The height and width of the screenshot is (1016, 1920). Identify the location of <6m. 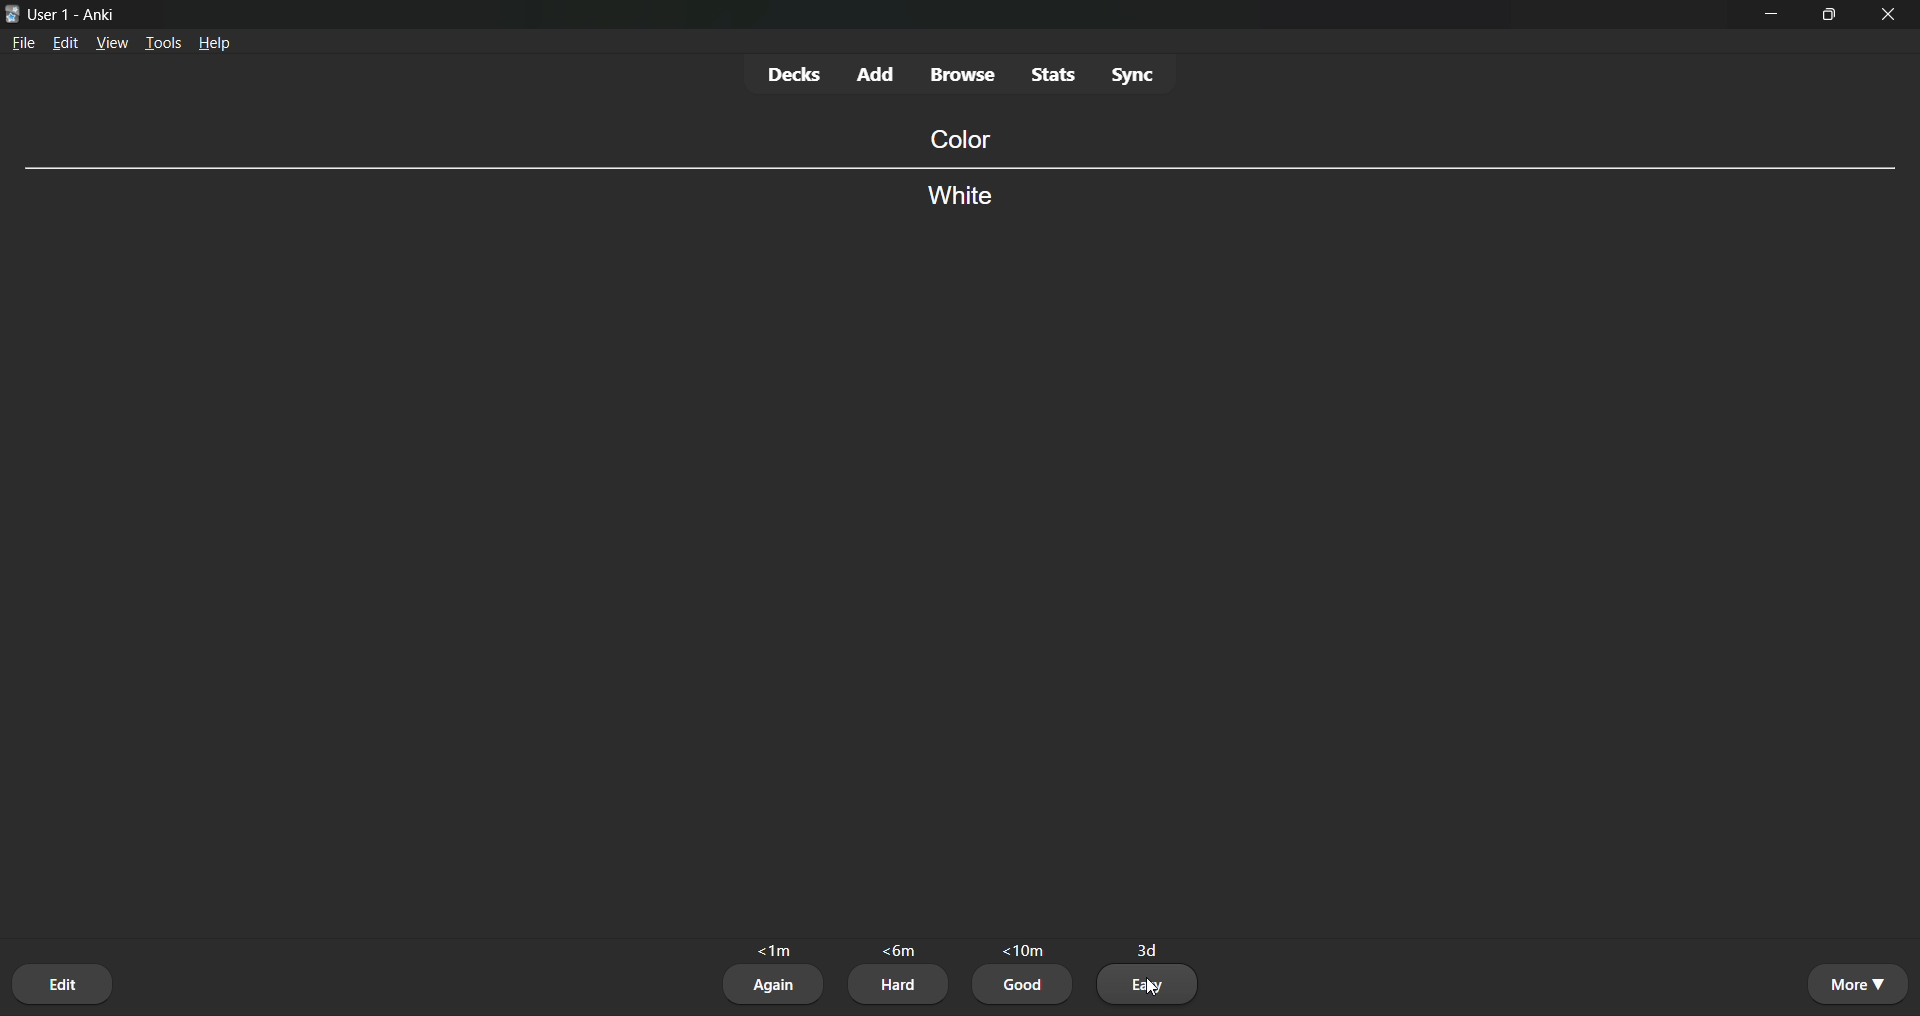
(902, 951).